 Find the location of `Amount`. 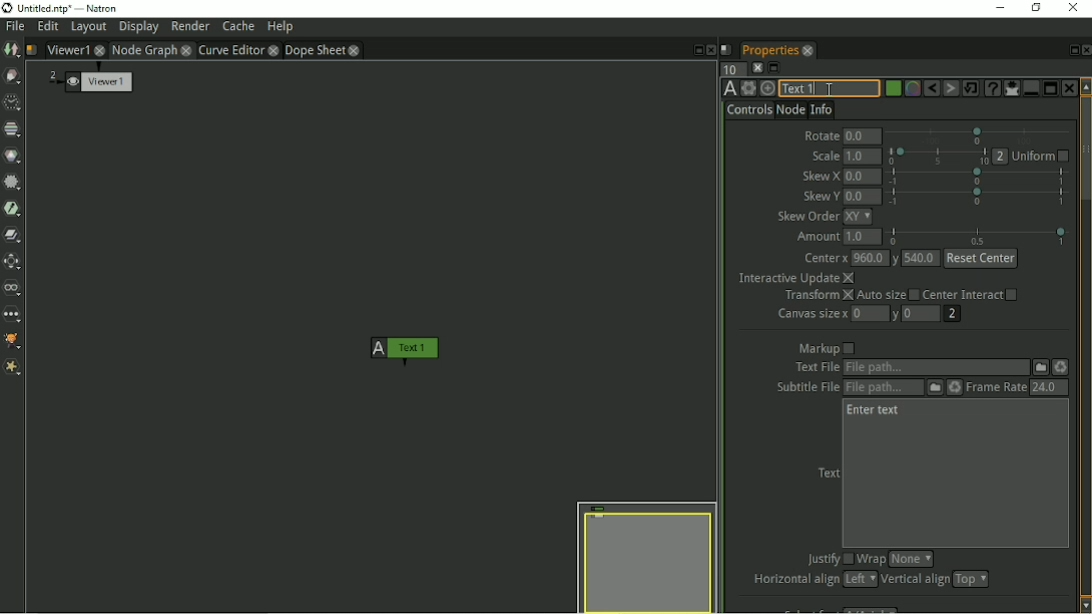

Amount is located at coordinates (817, 236).